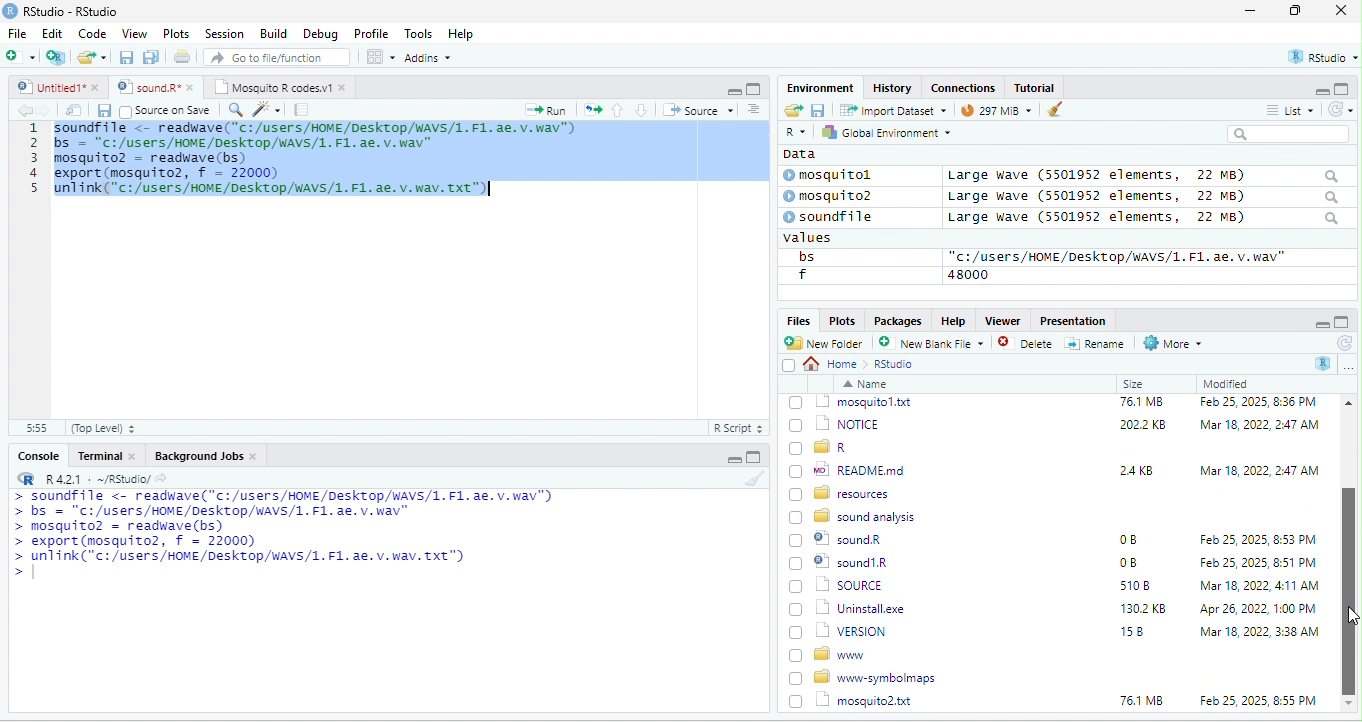 This screenshot has width=1362, height=722. I want to click on open, so click(792, 111).